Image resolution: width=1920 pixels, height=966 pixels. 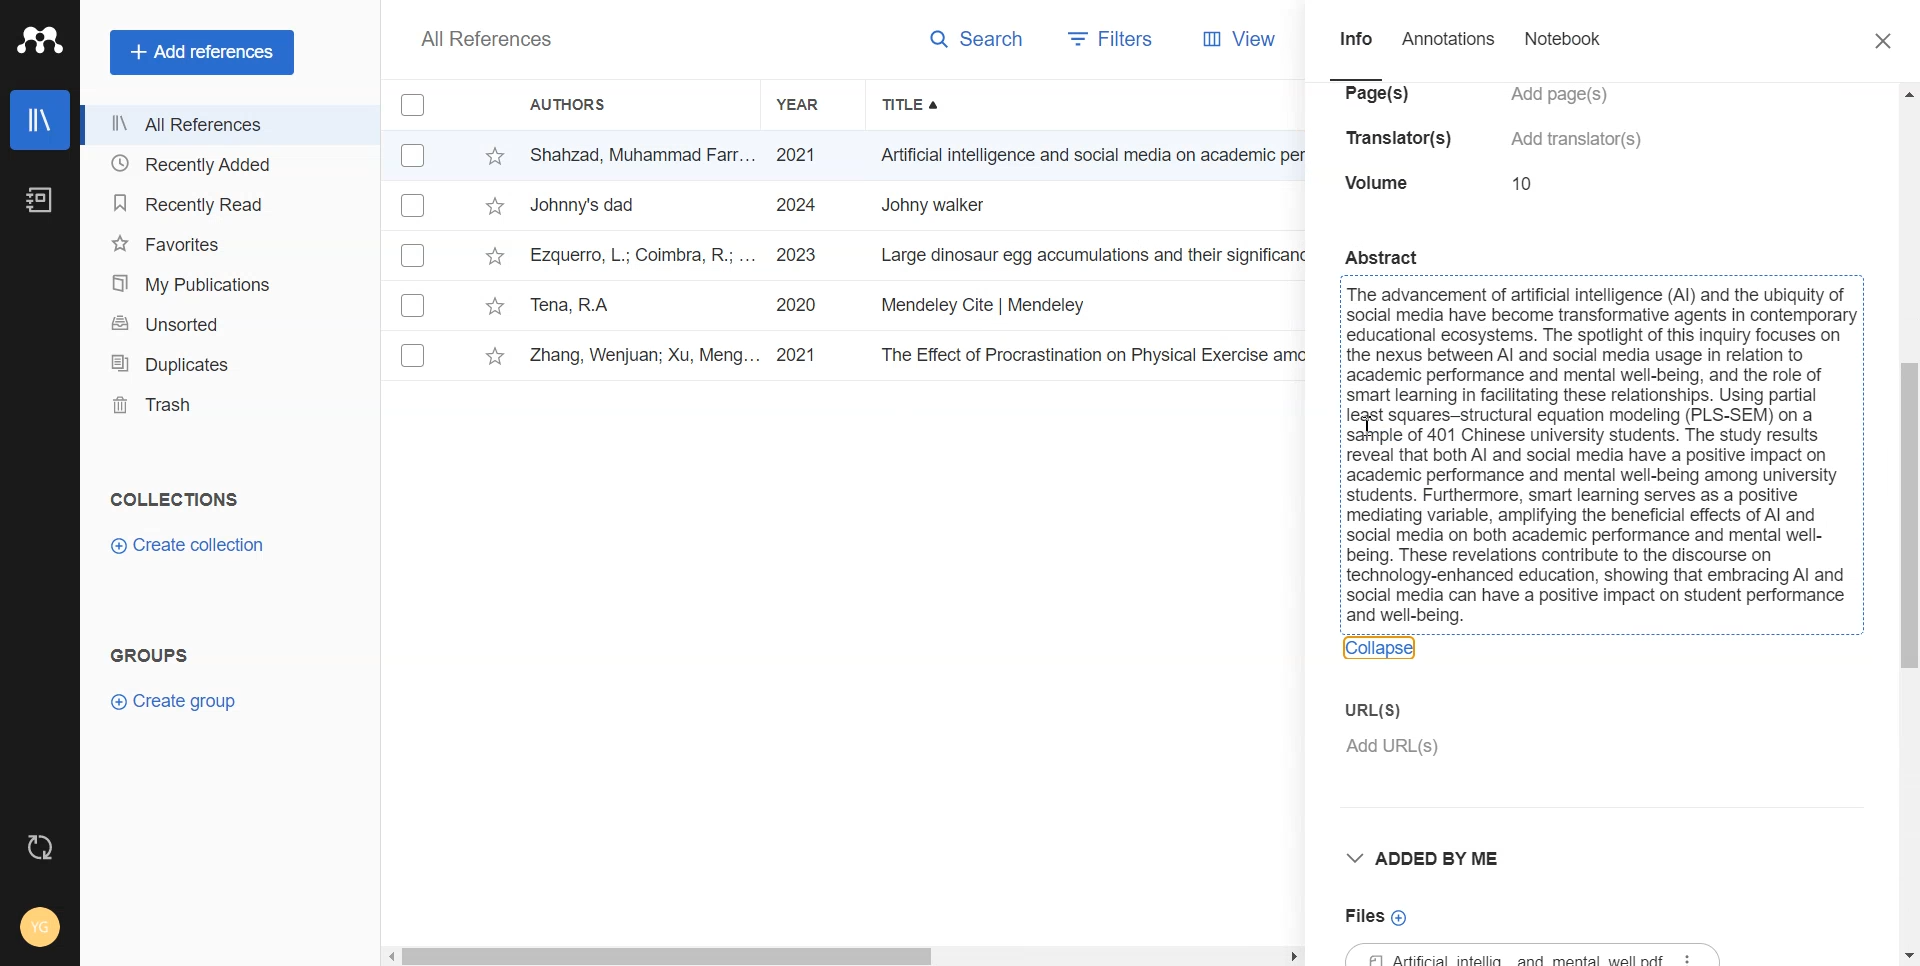 What do you see at coordinates (975, 39) in the screenshot?
I see `Search` at bounding box center [975, 39].